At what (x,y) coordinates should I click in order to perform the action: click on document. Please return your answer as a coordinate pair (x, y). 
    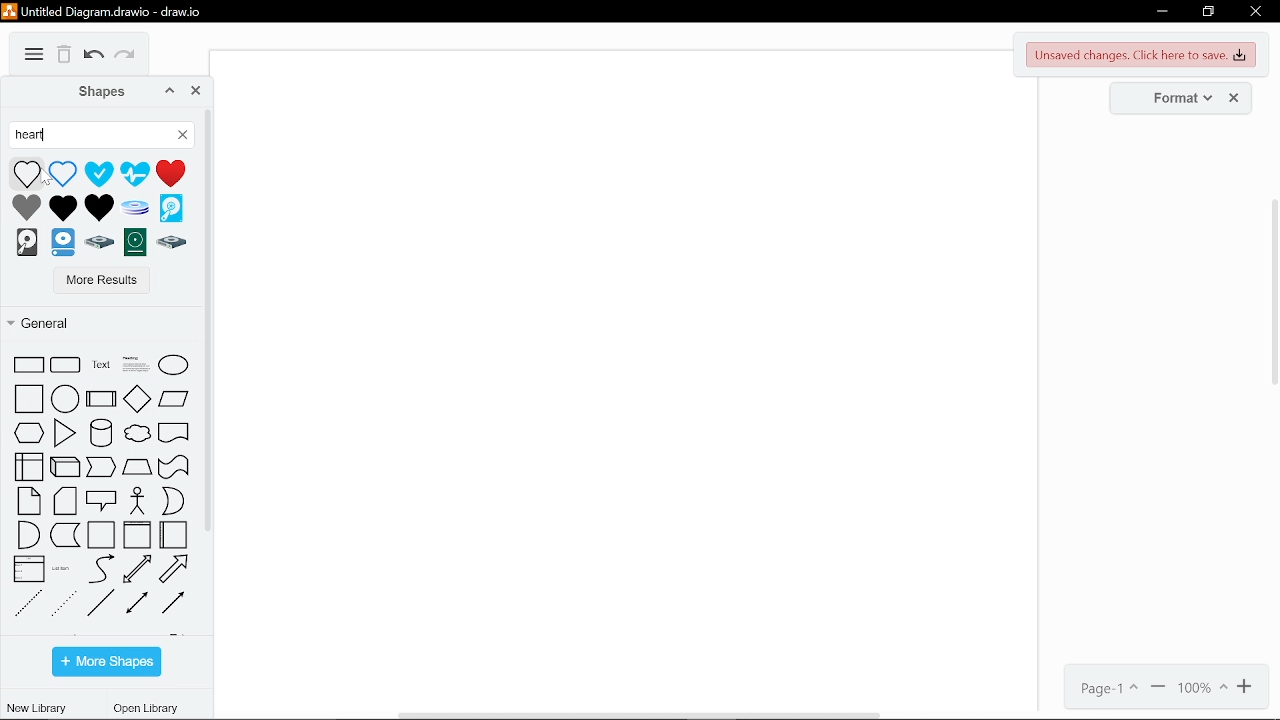
    Looking at the image, I should click on (175, 429).